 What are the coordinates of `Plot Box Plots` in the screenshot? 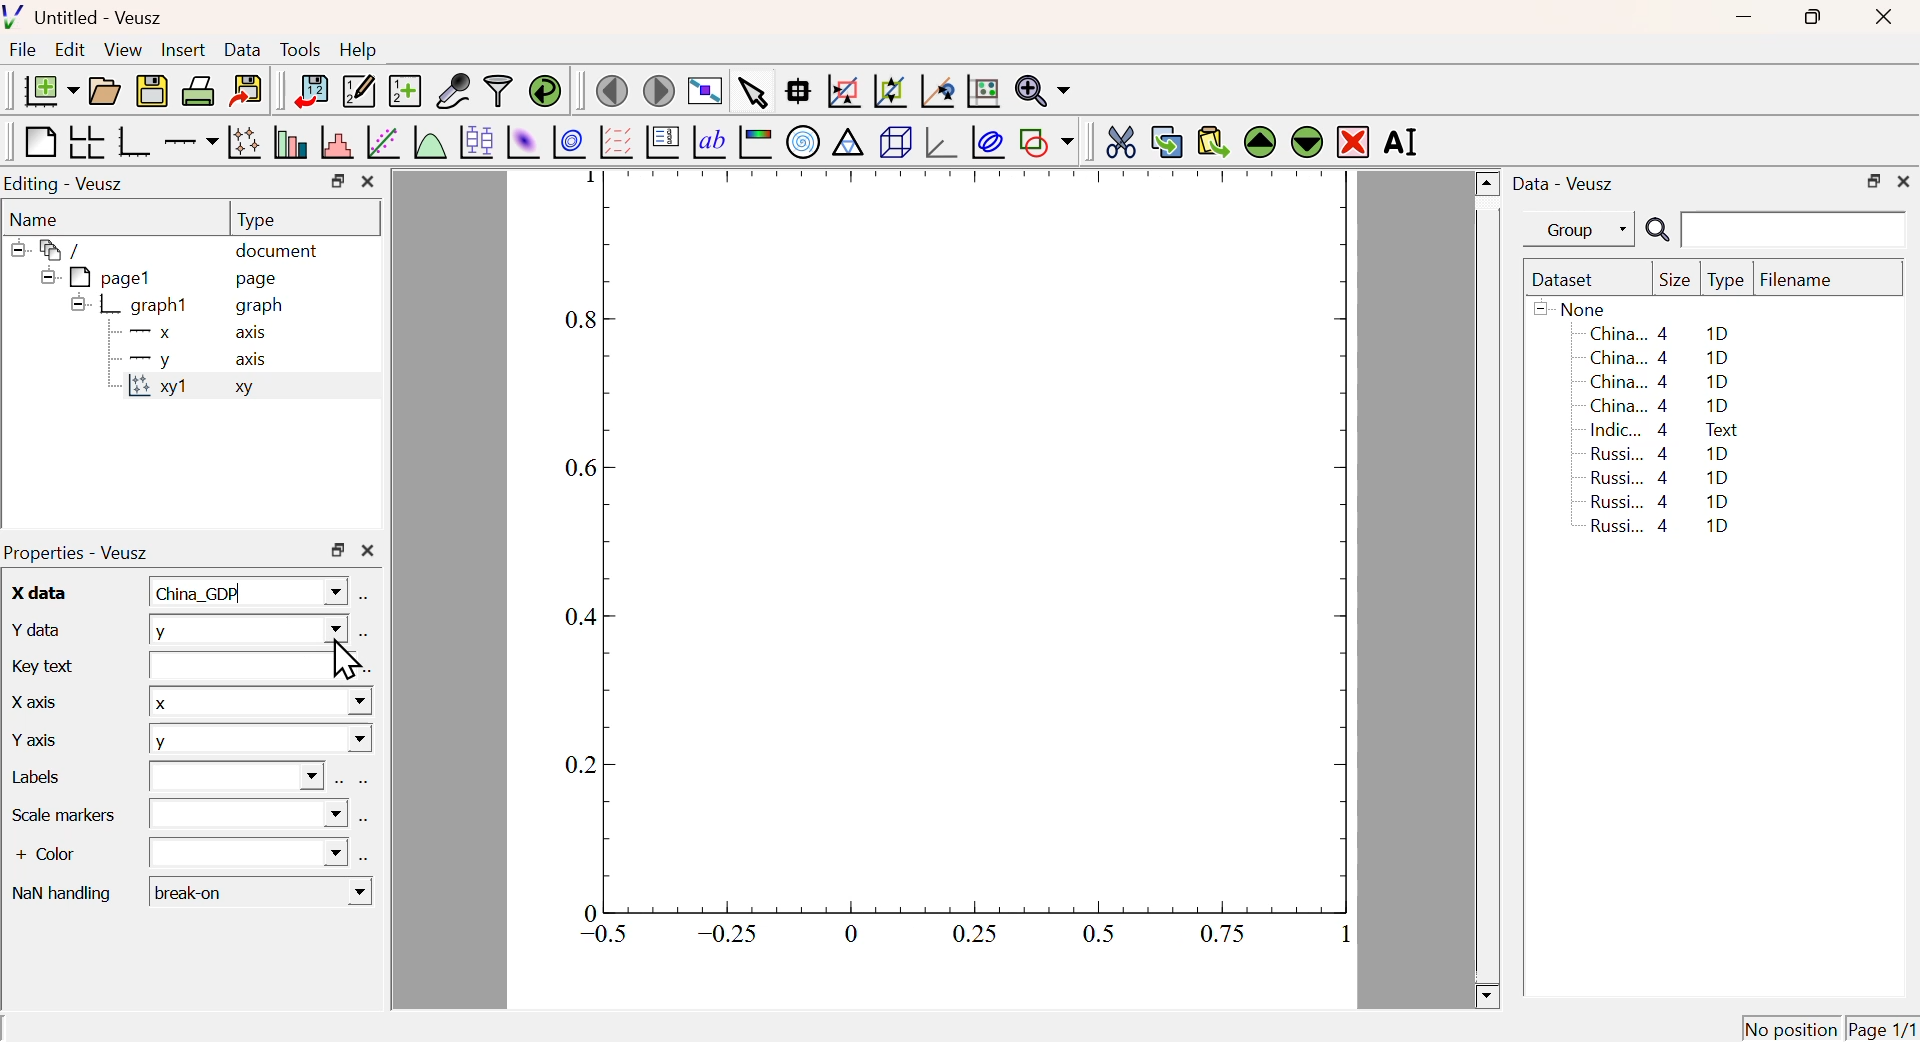 It's located at (475, 141).